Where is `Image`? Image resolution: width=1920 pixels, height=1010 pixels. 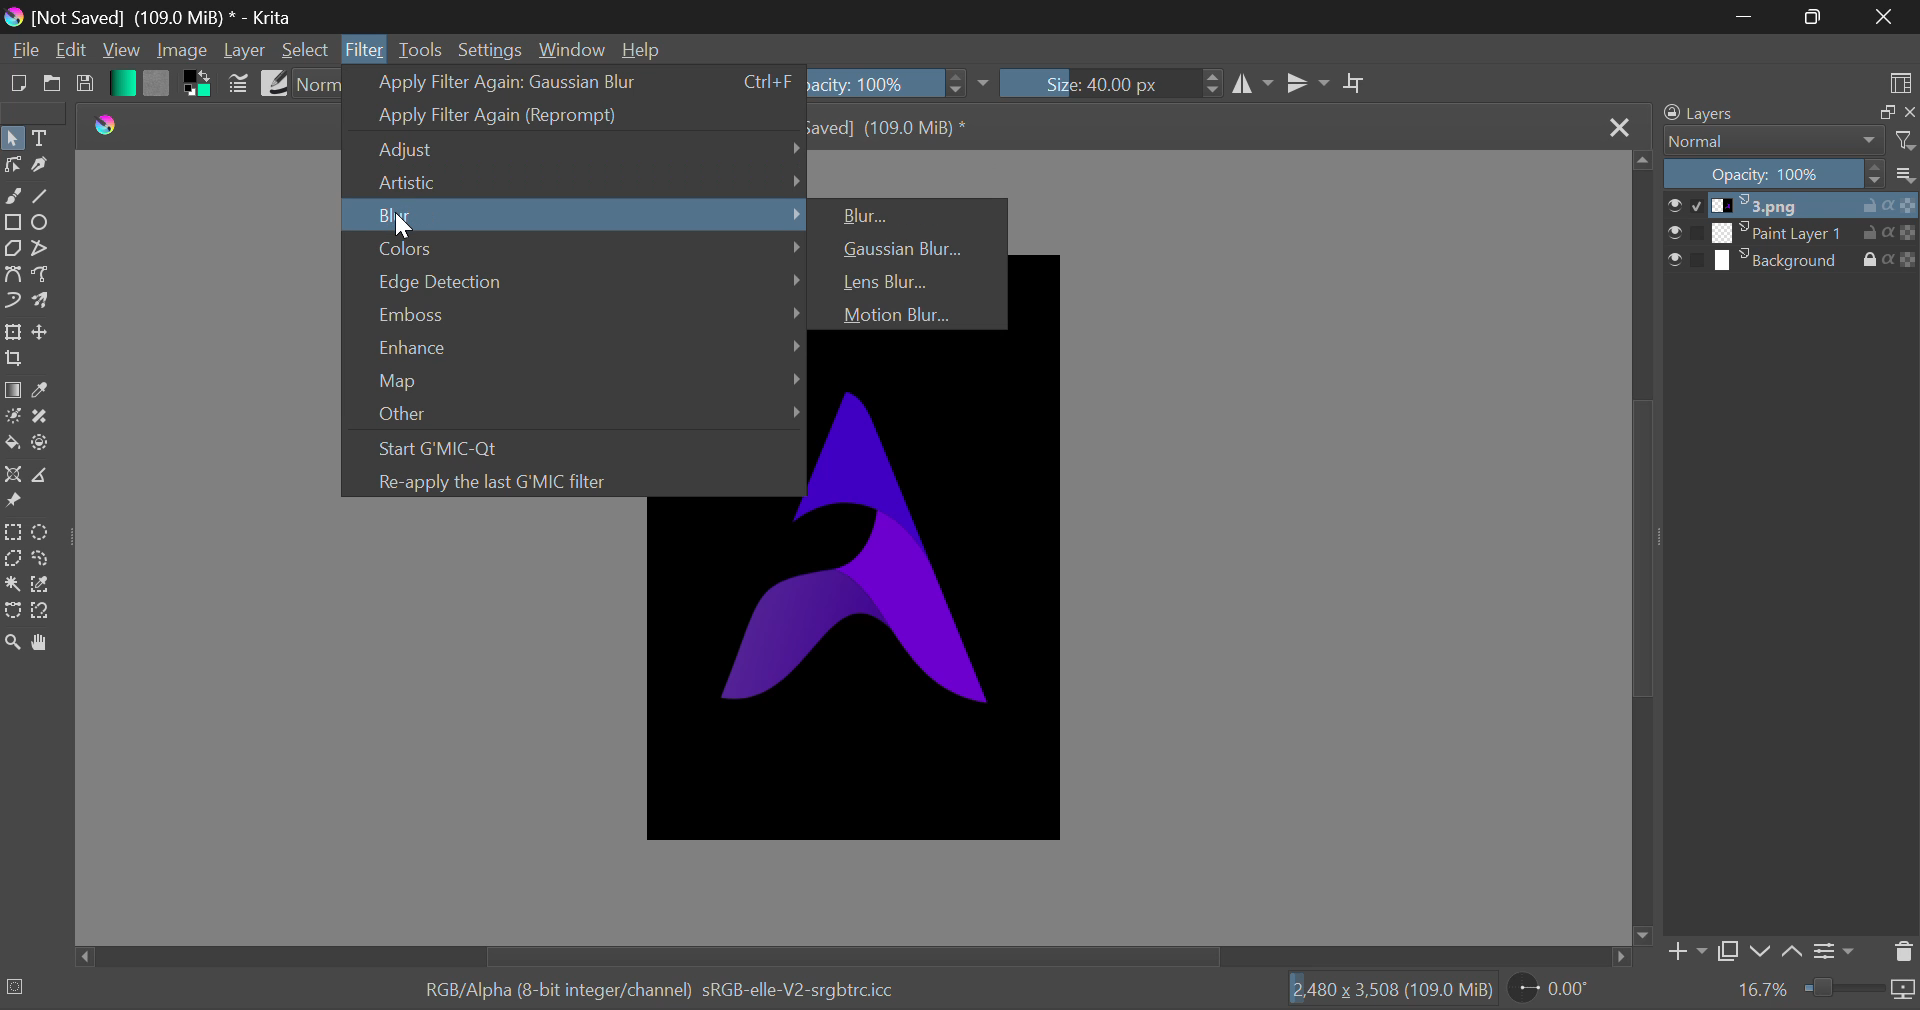 Image is located at coordinates (181, 52).